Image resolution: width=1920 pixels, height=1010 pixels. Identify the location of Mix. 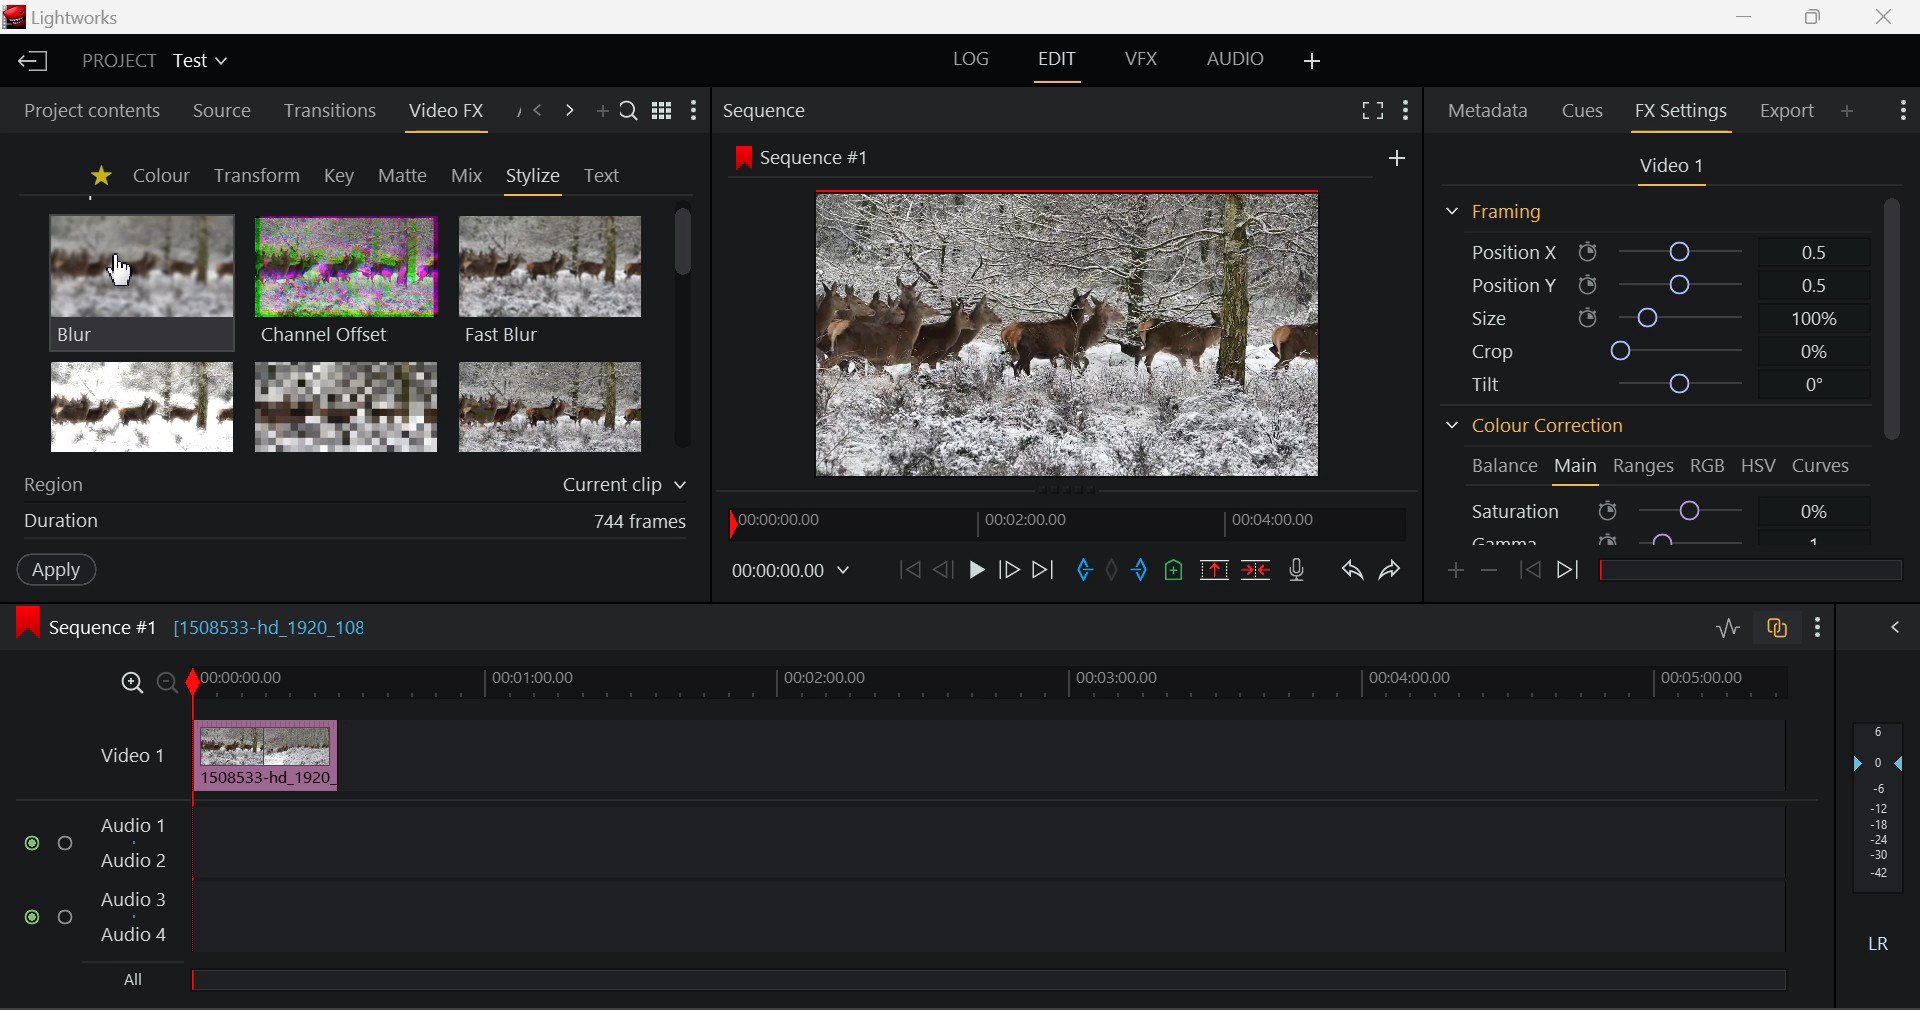
(466, 174).